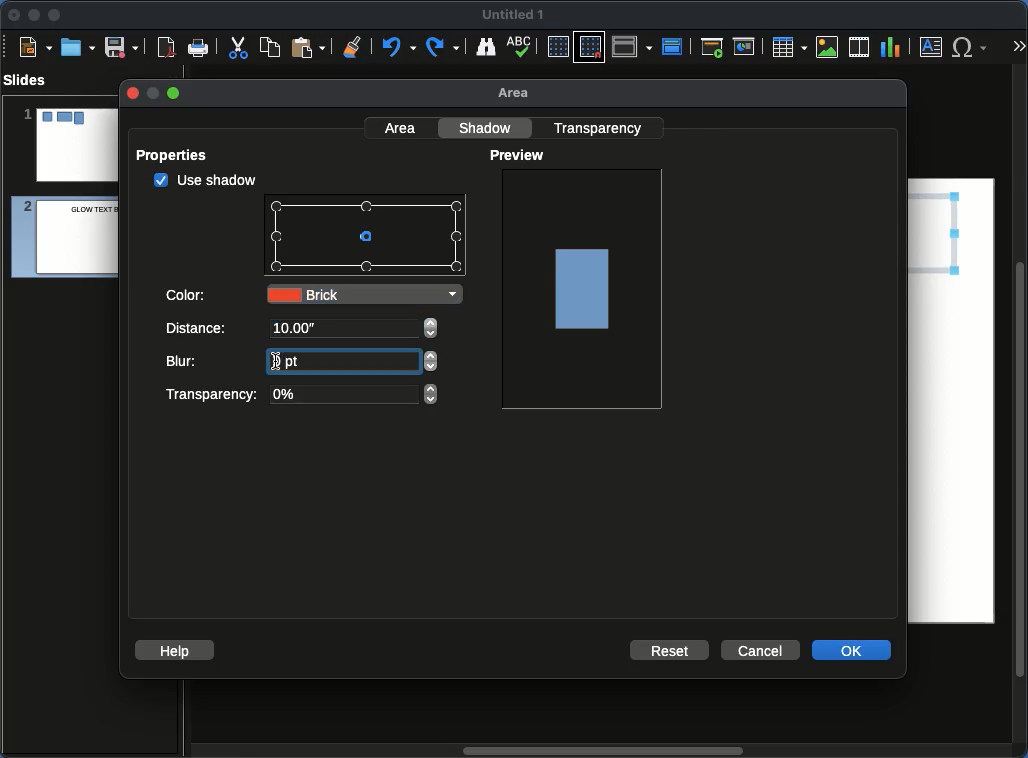 The image size is (1028, 758). Describe the element at coordinates (759, 651) in the screenshot. I see `Cancel` at that location.